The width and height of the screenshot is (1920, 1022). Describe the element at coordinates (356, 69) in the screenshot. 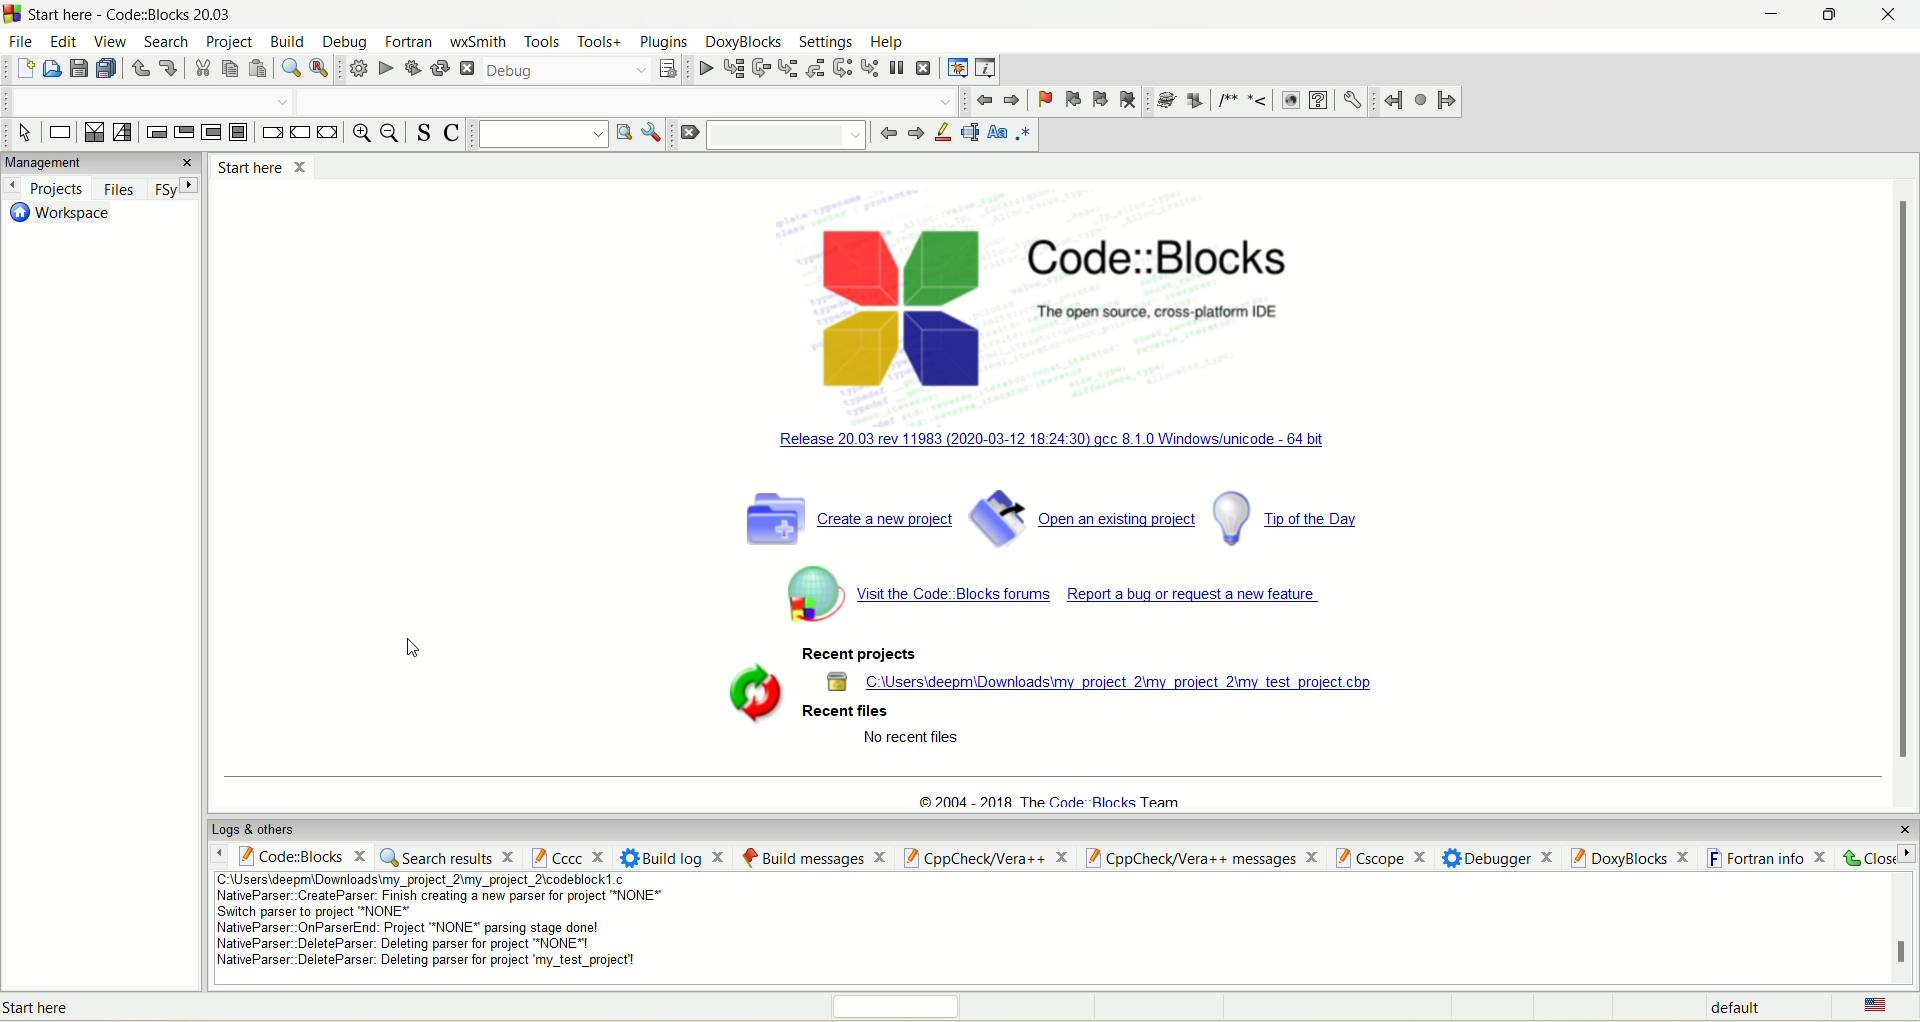

I see `build` at that location.